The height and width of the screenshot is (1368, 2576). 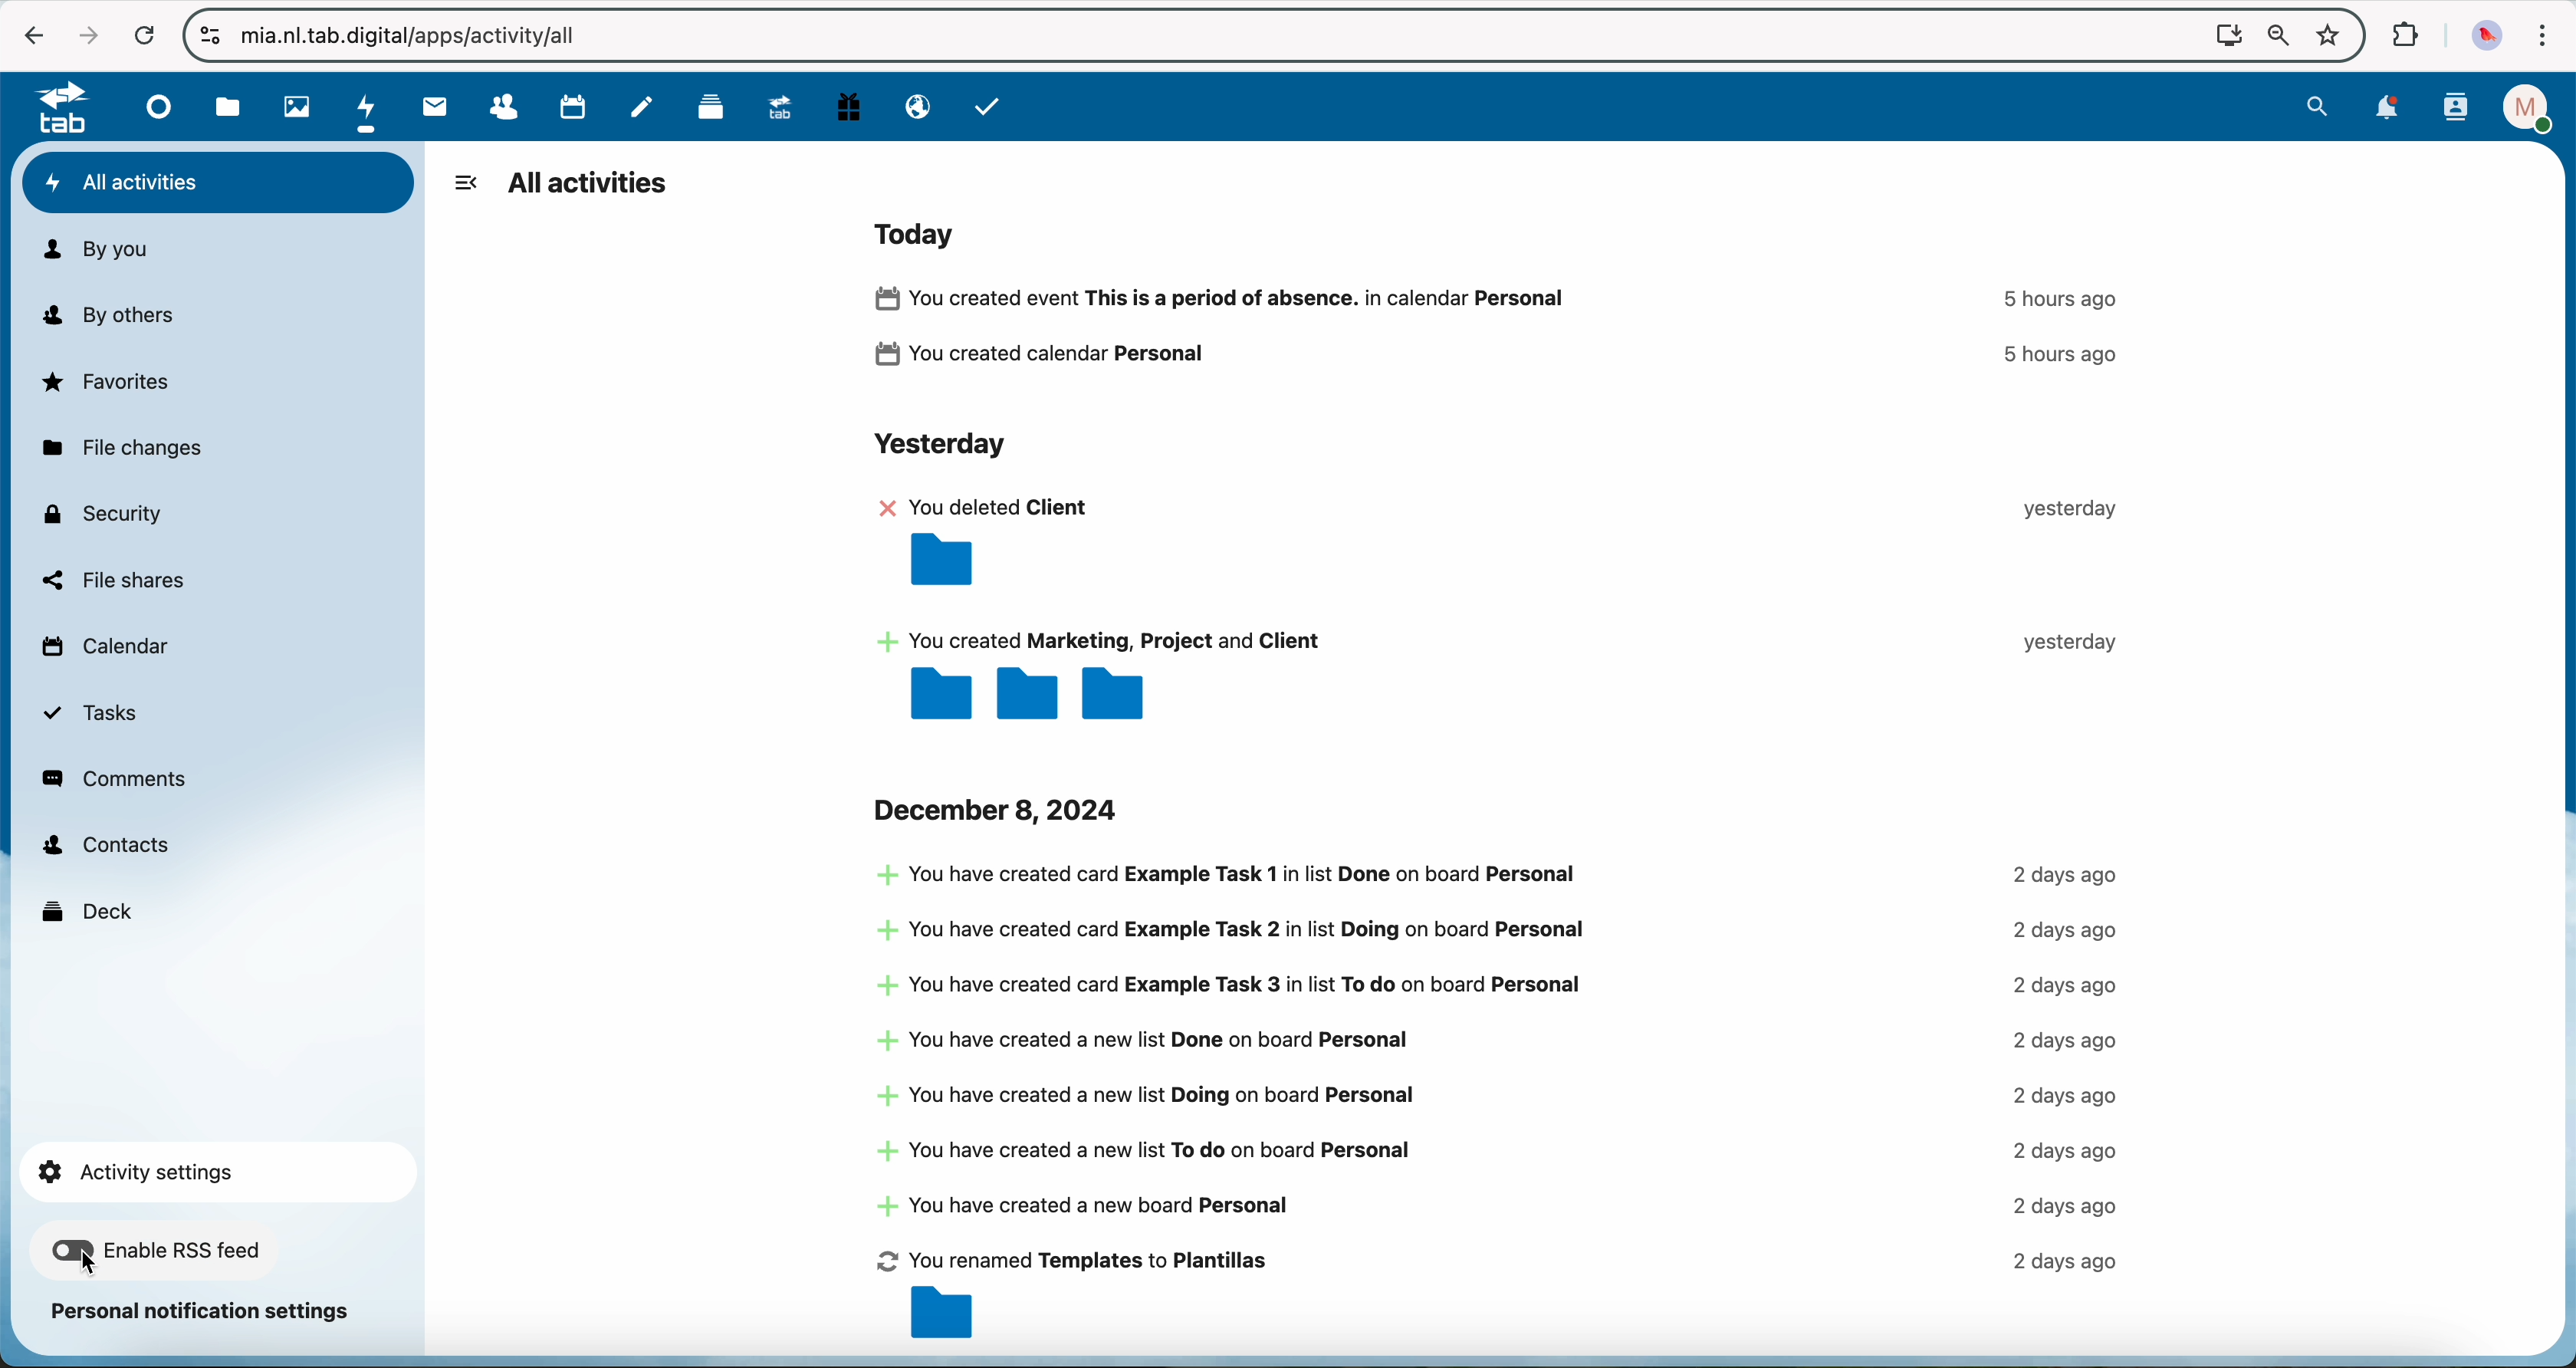 What do you see at coordinates (368, 108) in the screenshot?
I see `click on activity` at bounding box center [368, 108].